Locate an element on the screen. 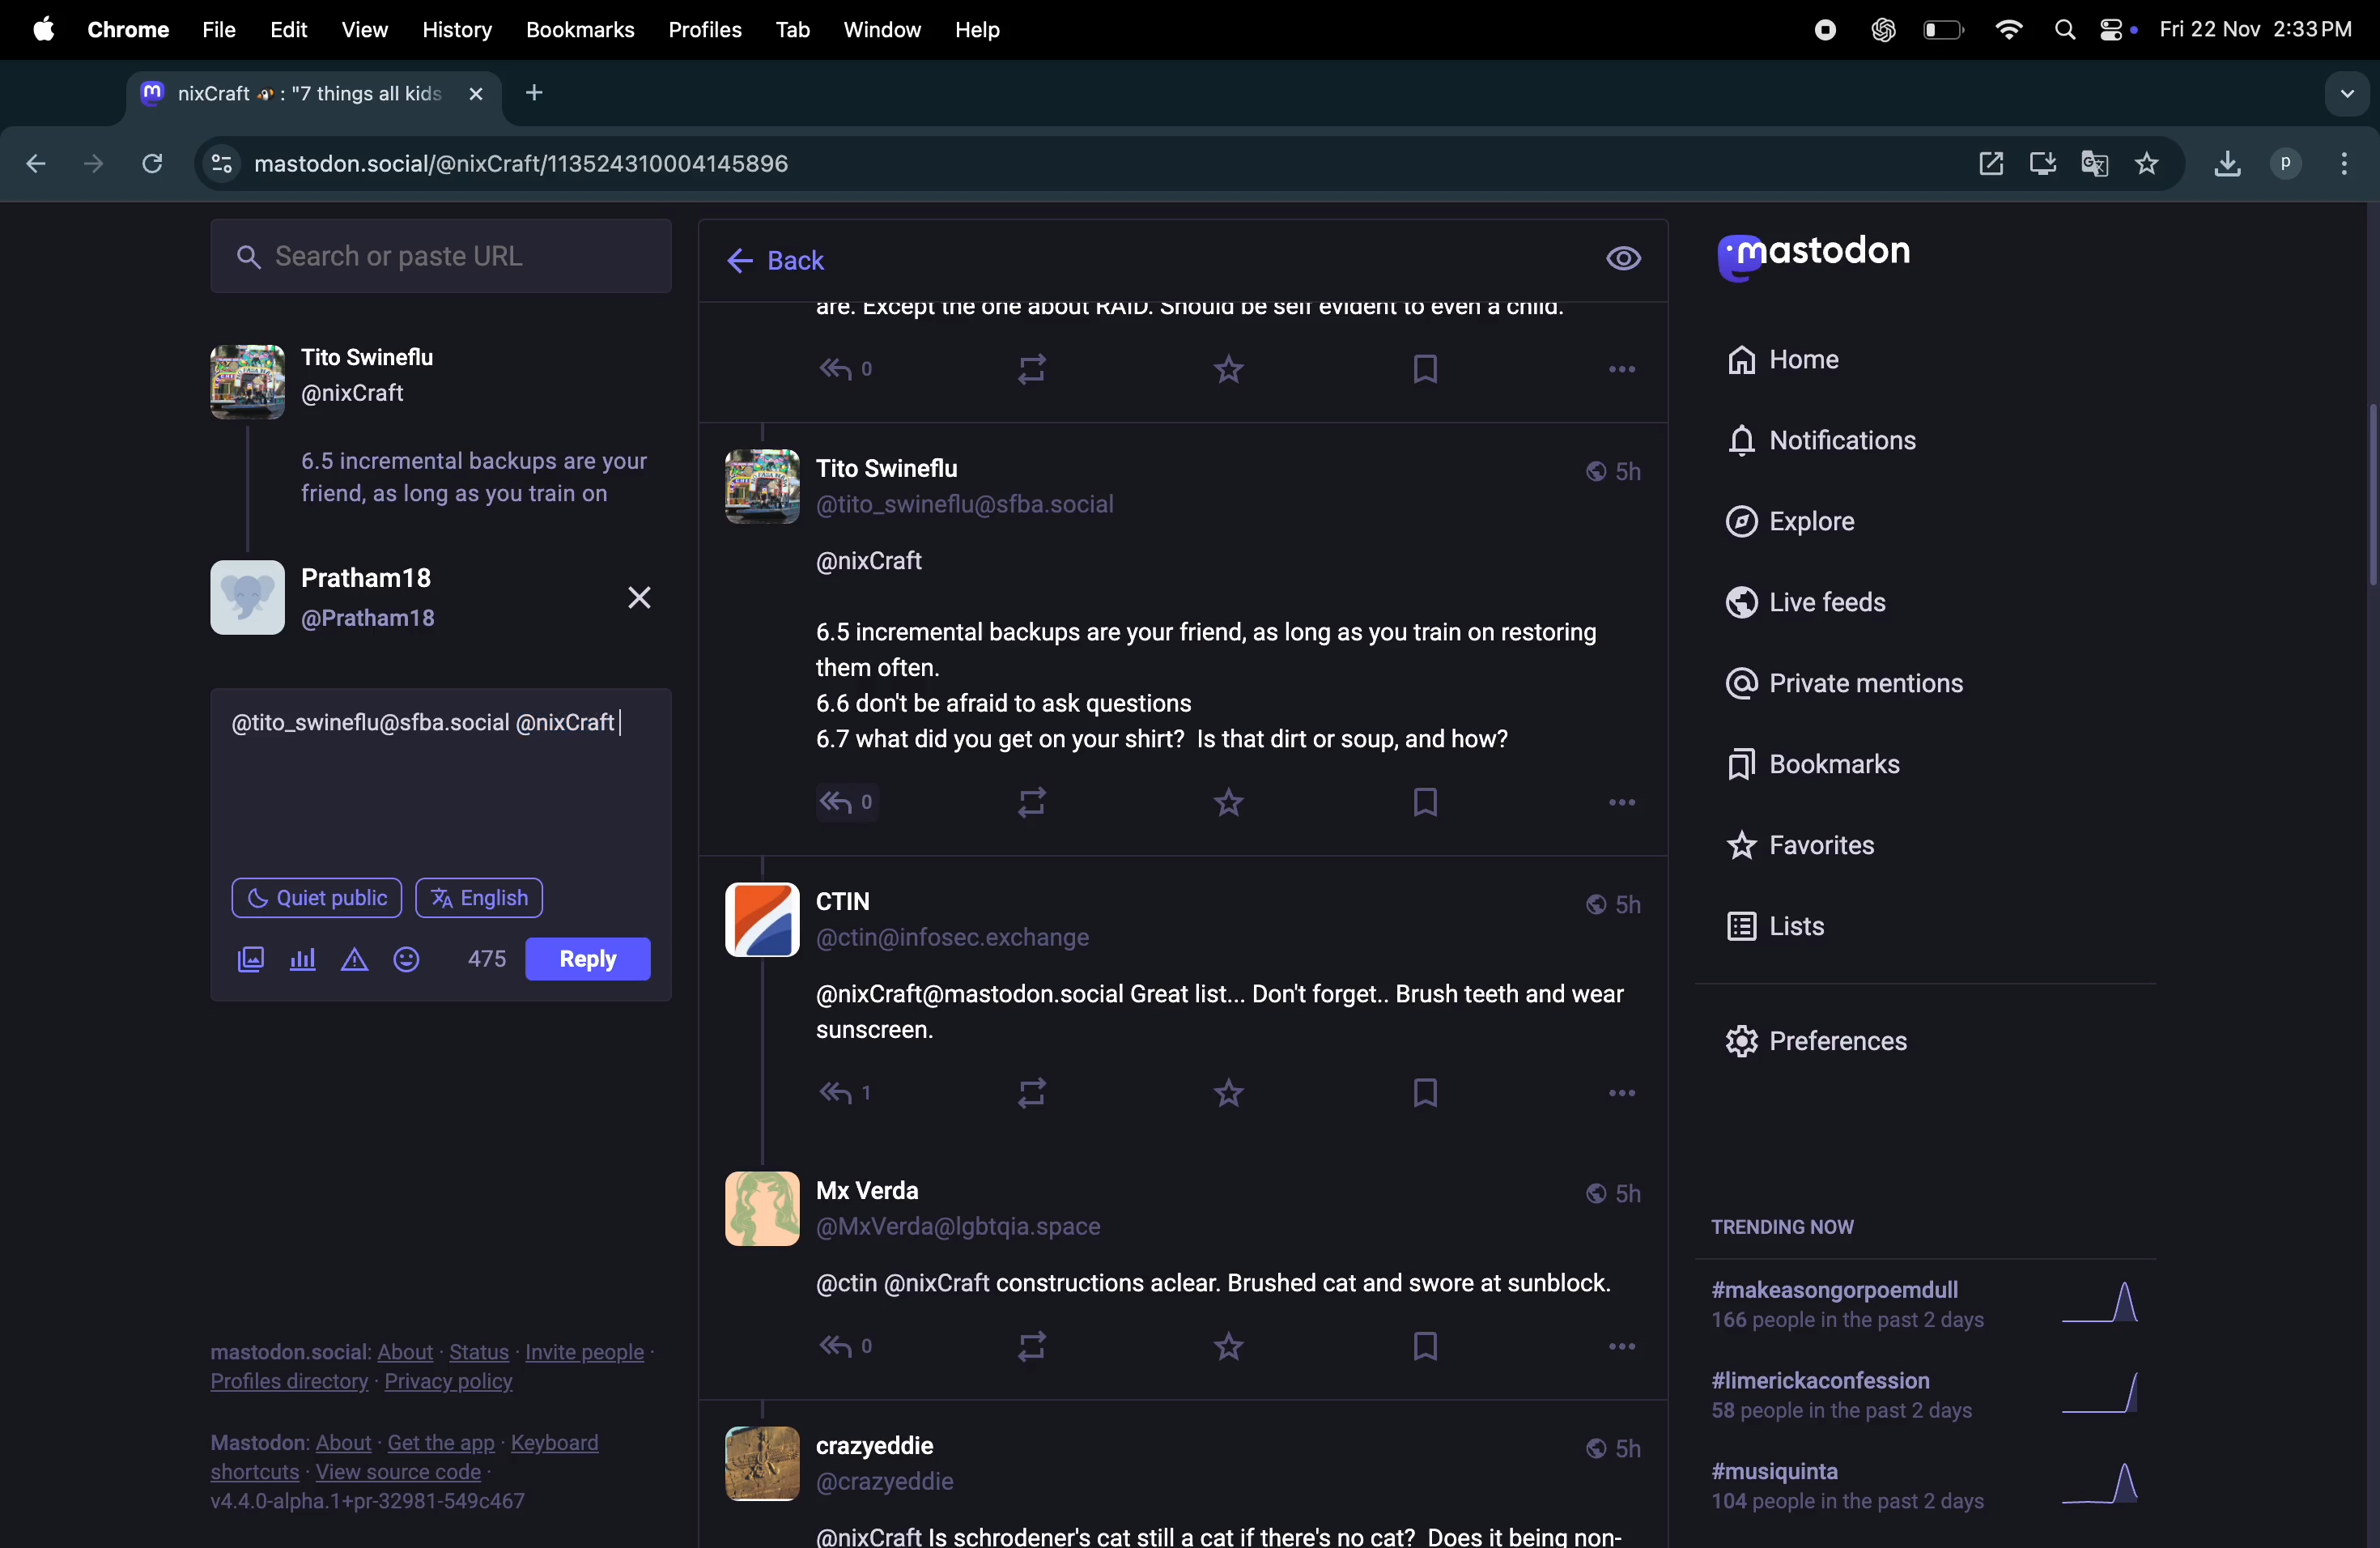  graph is located at coordinates (2120, 1389).